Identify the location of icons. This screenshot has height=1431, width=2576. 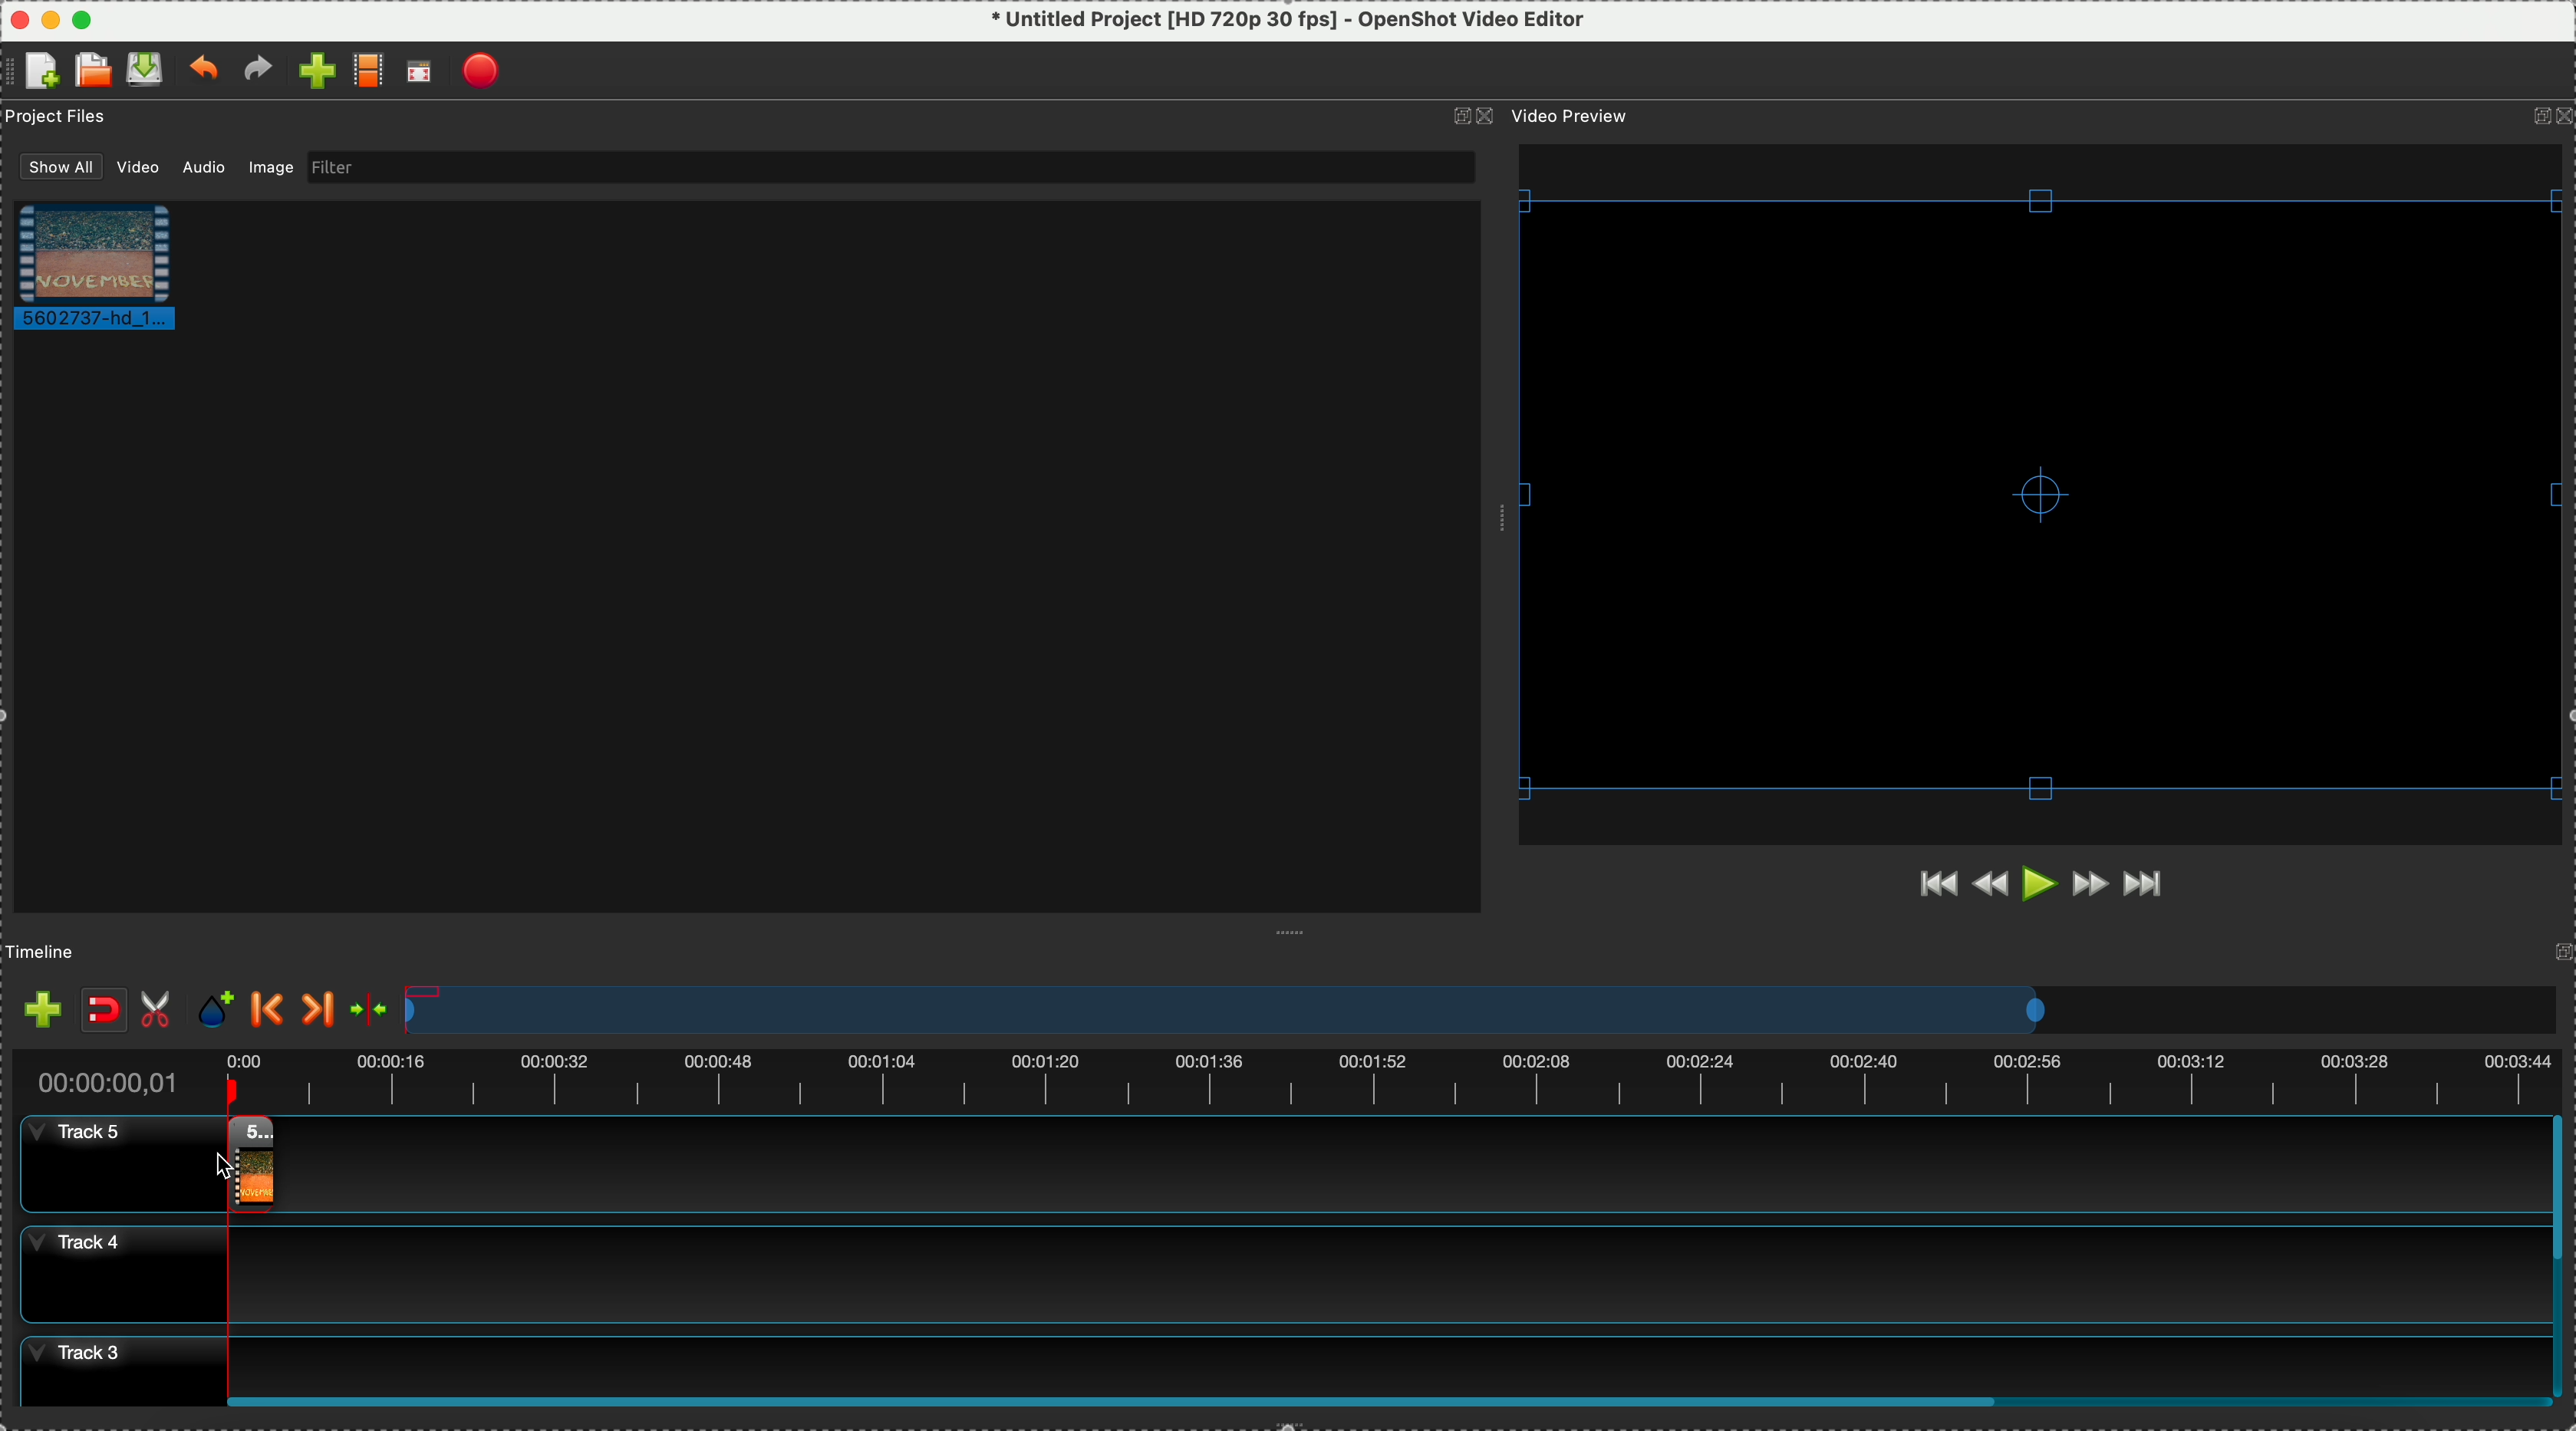
(2550, 118).